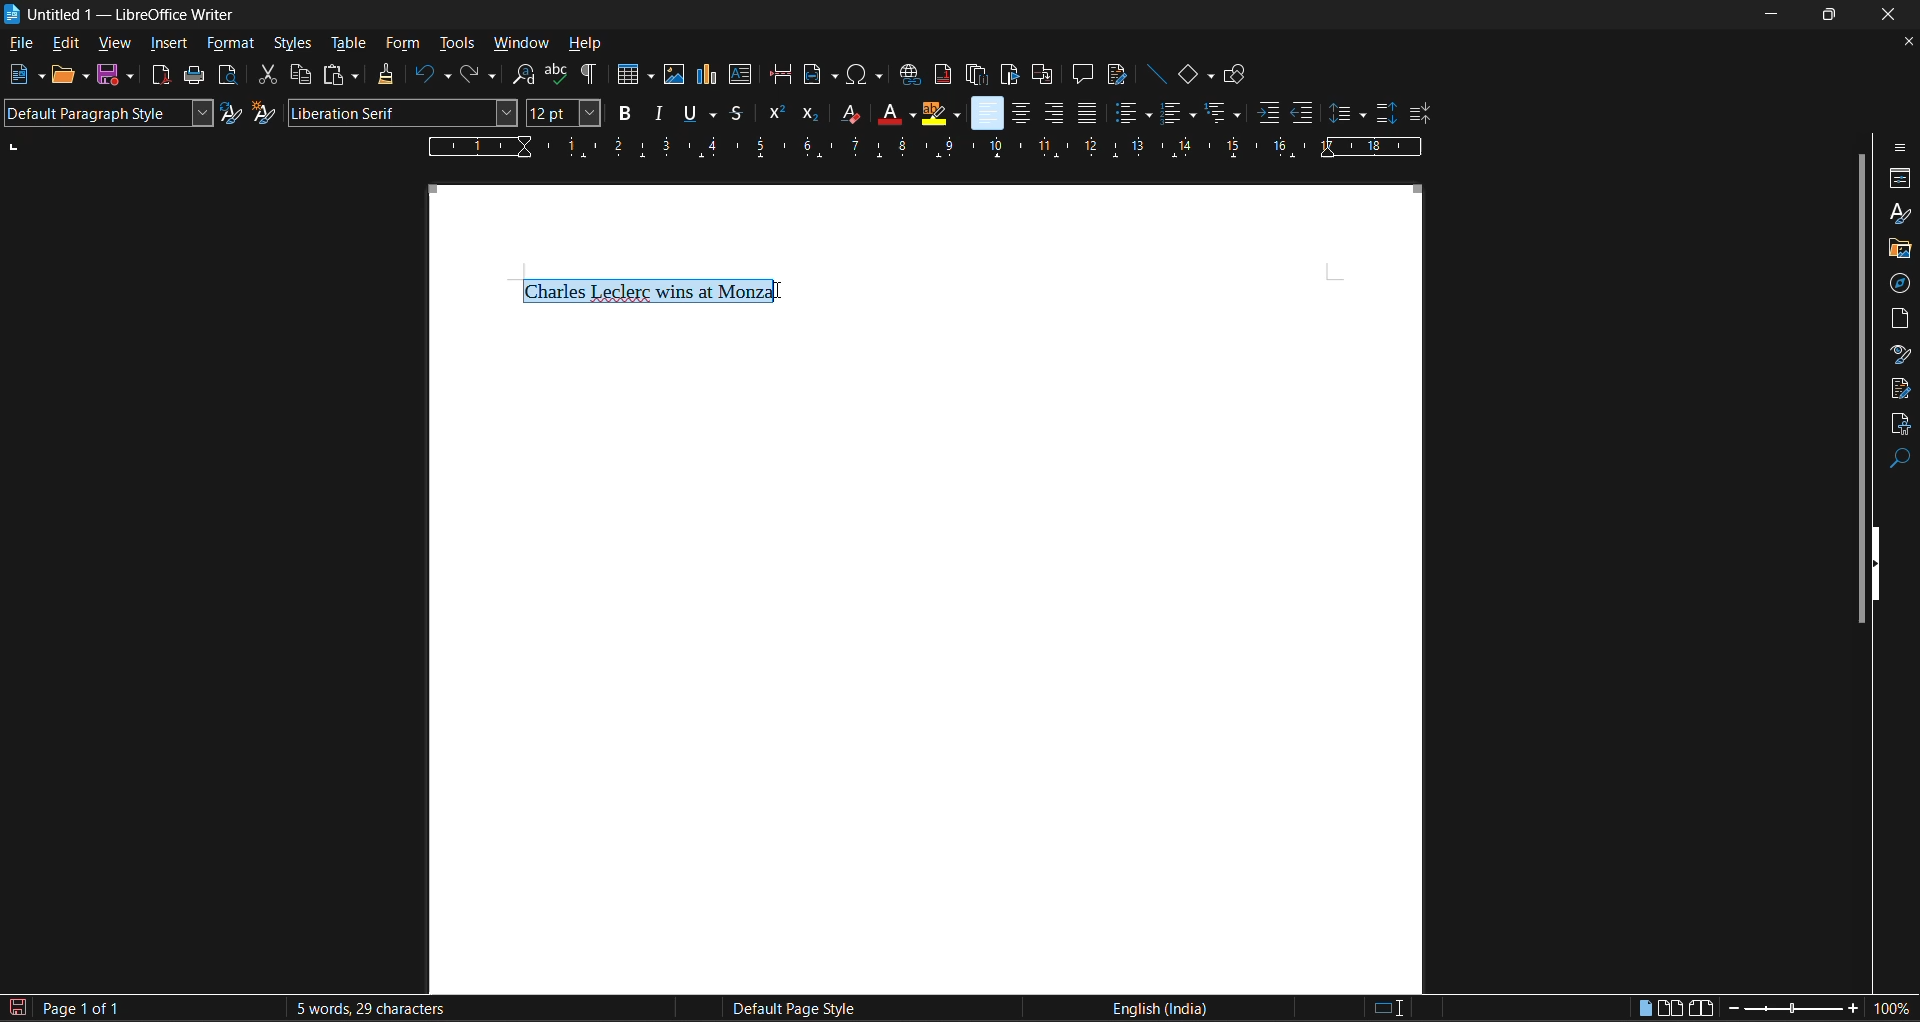 The image size is (1920, 1022). Describe the element at coordinates (387, 74) in the screenshot. I see `clone formatting` at that location.